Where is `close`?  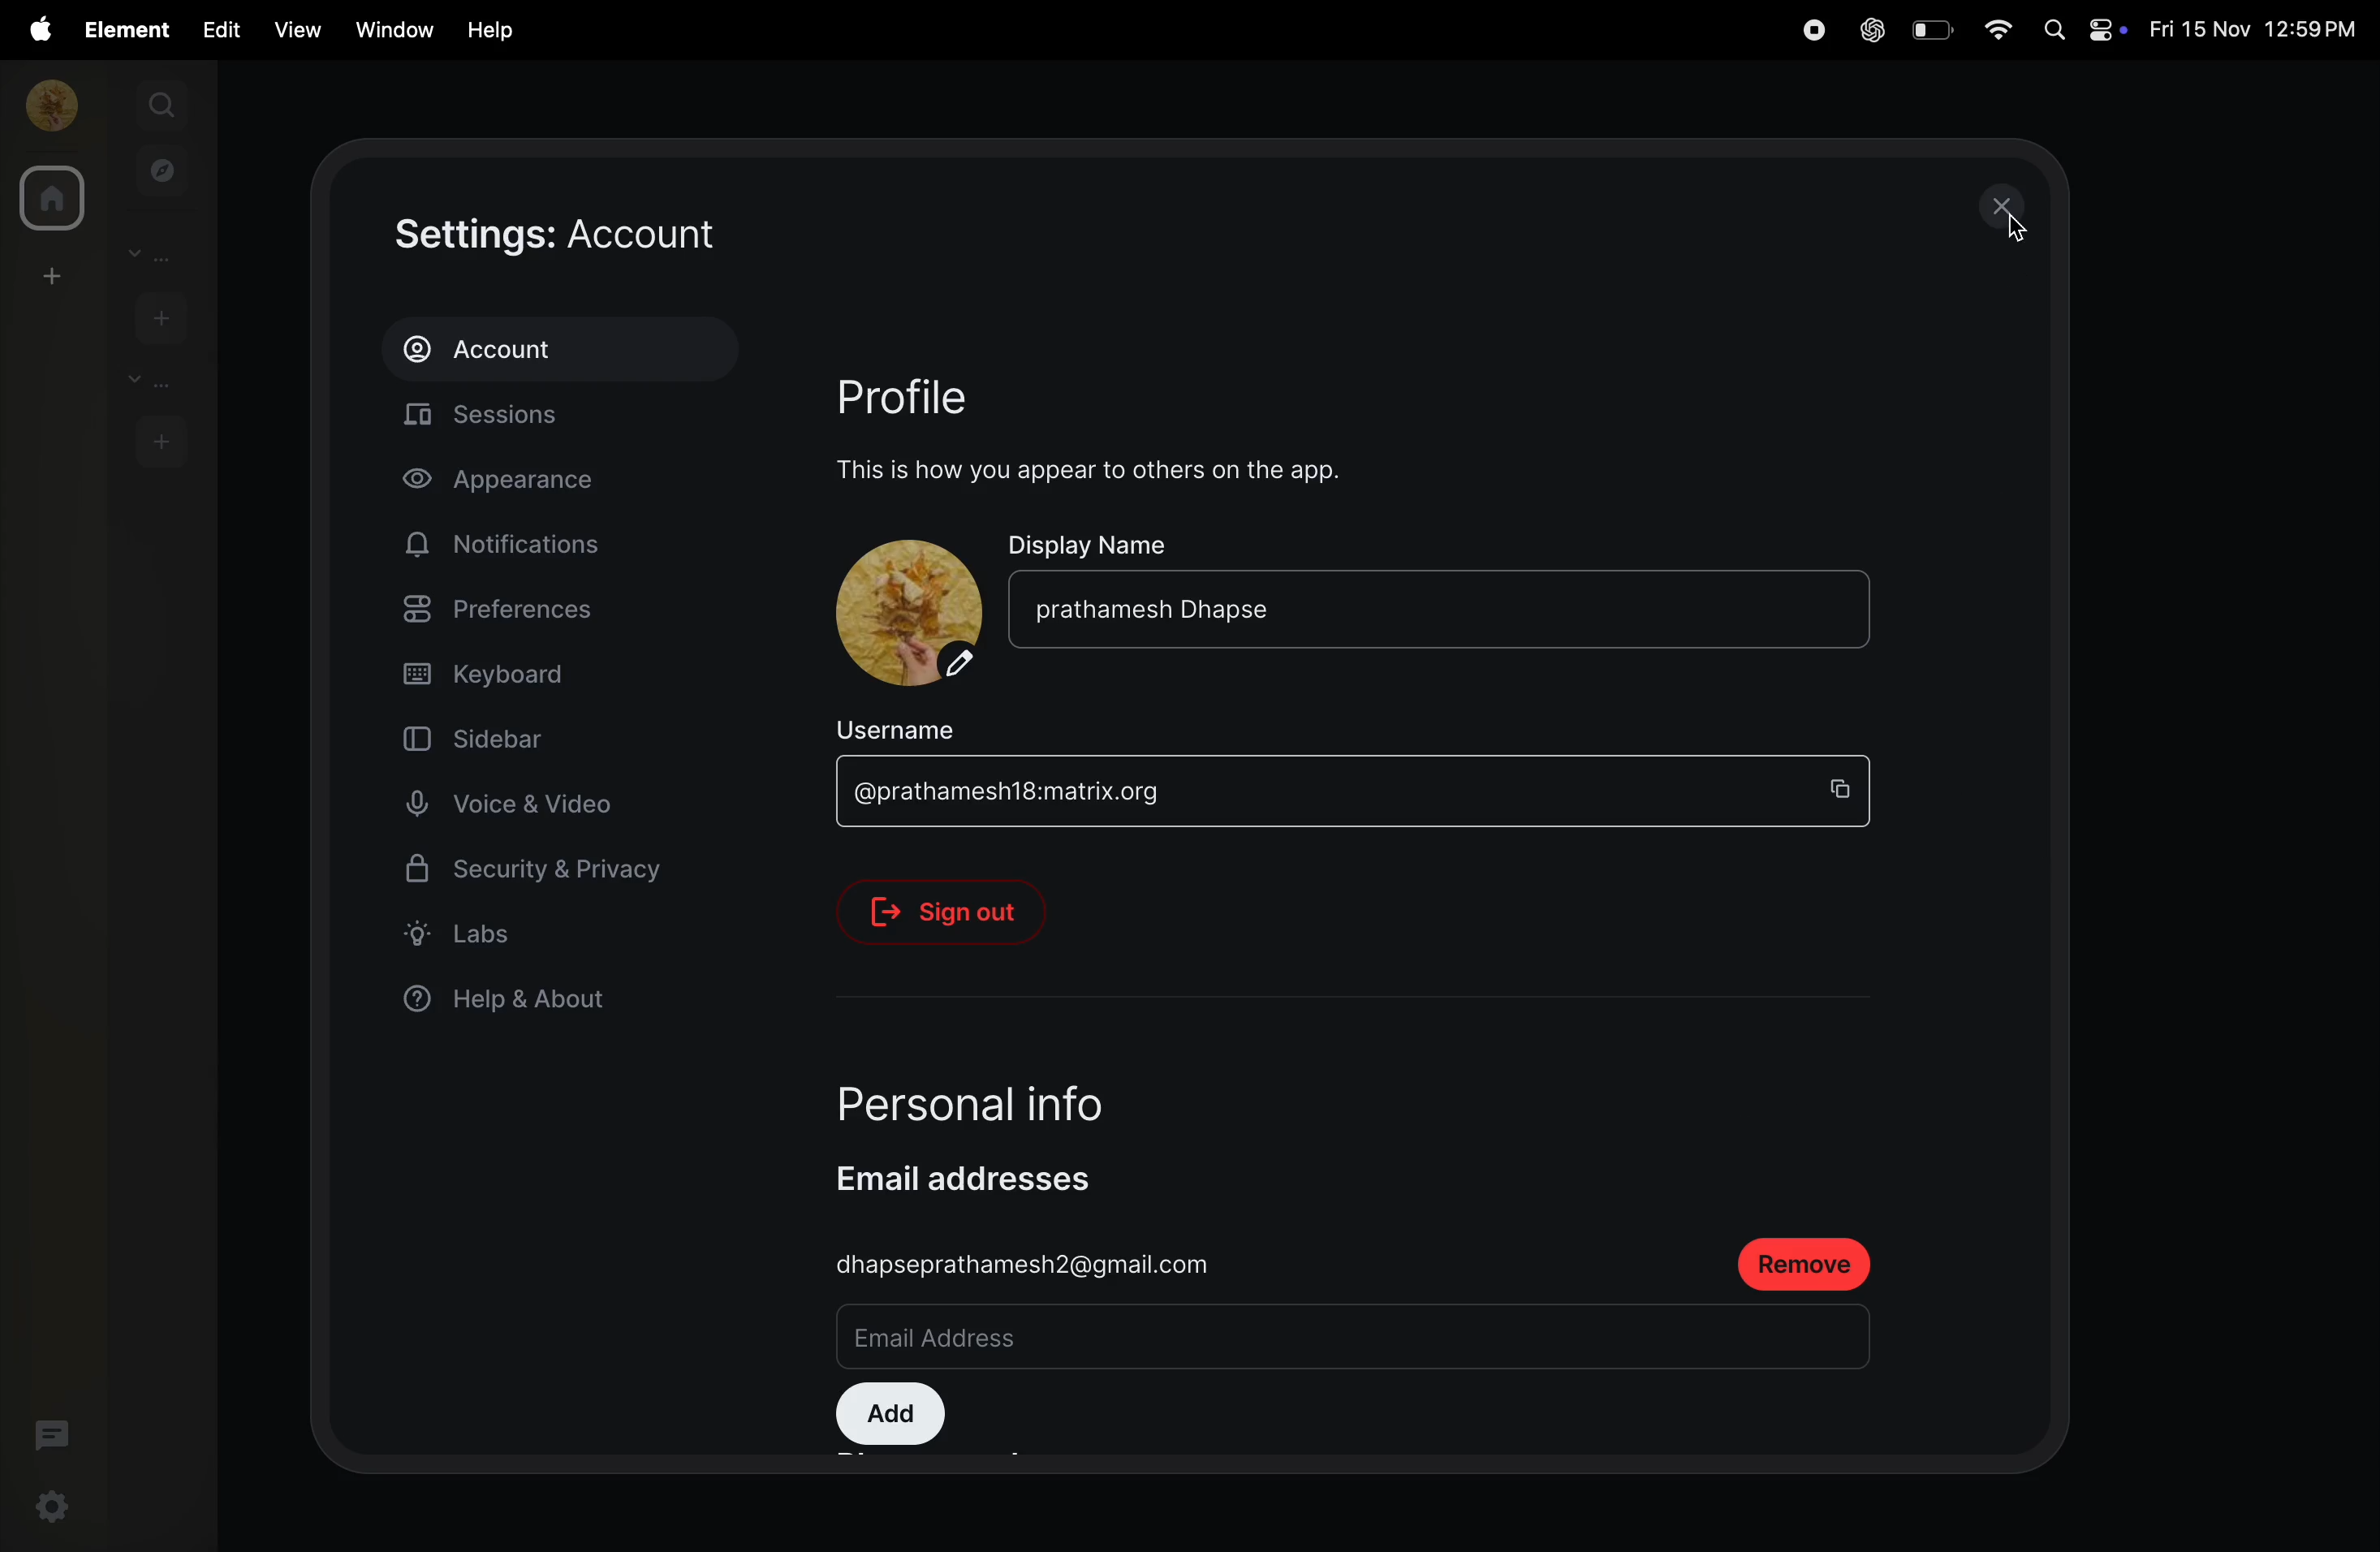
close is located at coordinates (2008, 205).